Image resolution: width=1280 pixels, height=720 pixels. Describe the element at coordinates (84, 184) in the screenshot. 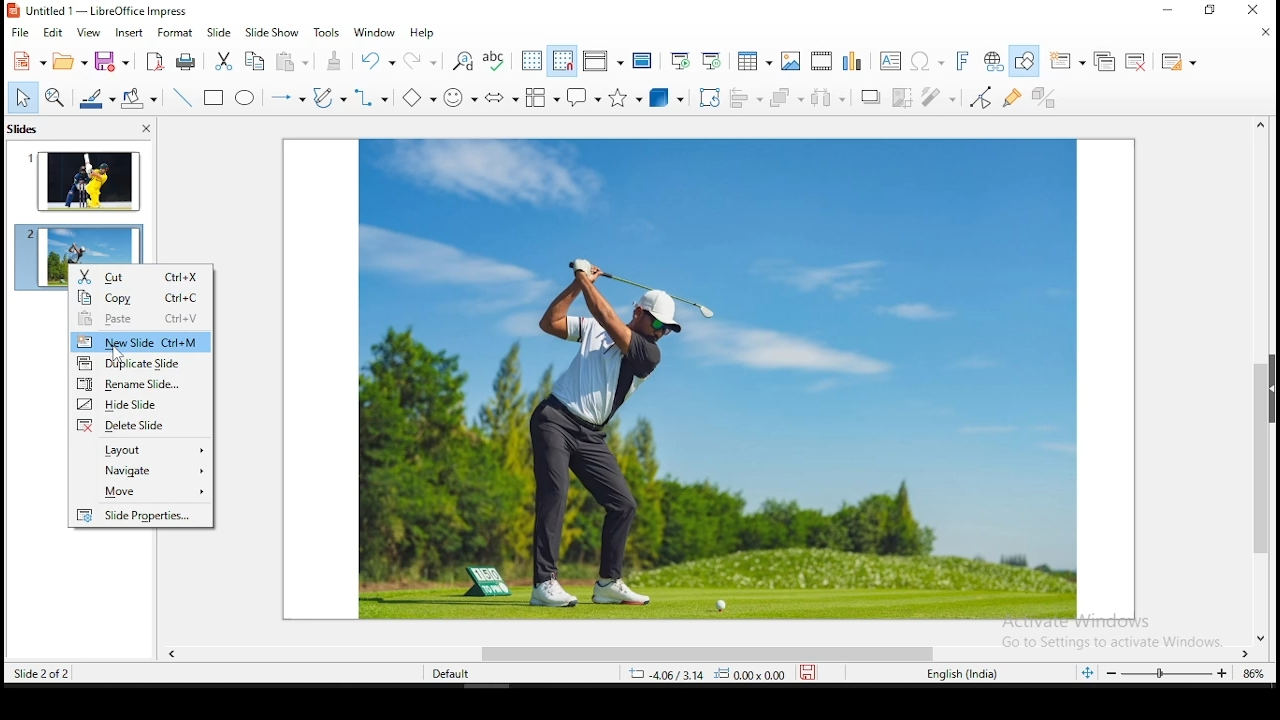

I see `slide 1` at that location.